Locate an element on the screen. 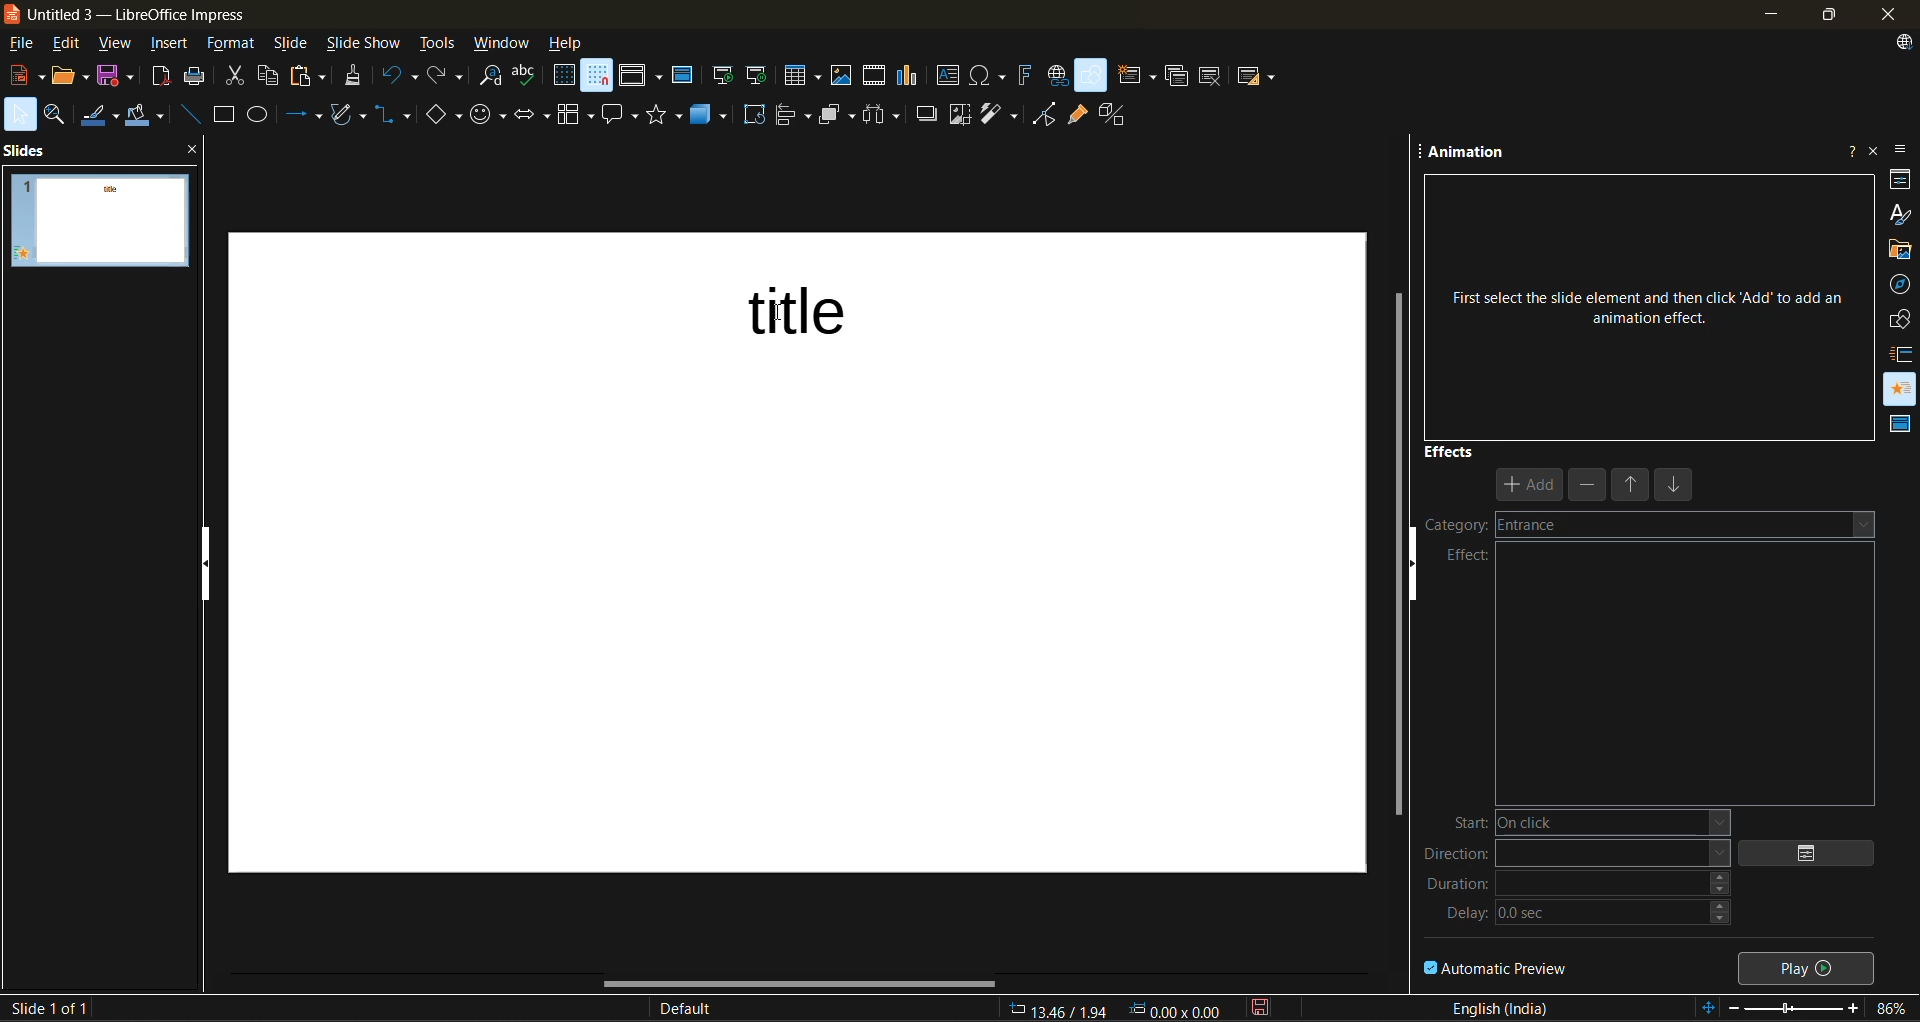 The height and width of the screenshot is (1022, 1920). select is located at coordinates (20, 113).